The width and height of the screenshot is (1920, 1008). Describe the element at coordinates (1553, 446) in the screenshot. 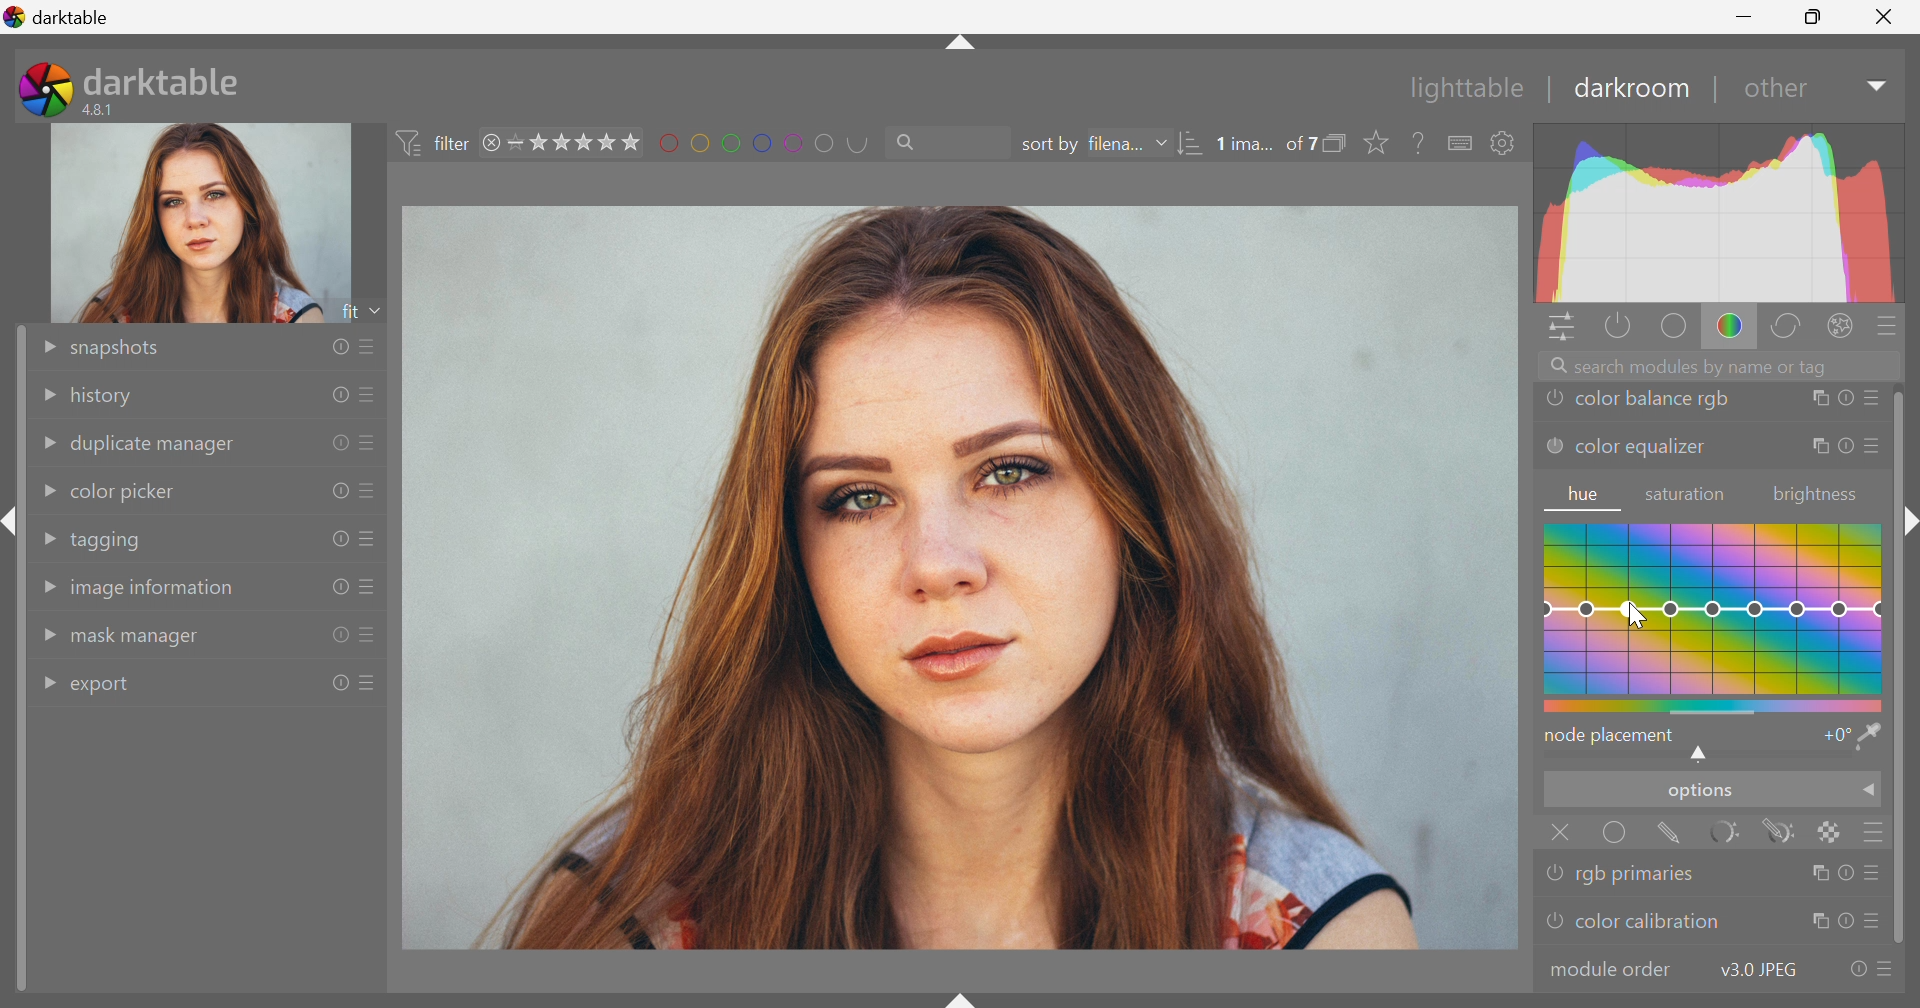

I see `'color equalizer' is switched off` at that location.